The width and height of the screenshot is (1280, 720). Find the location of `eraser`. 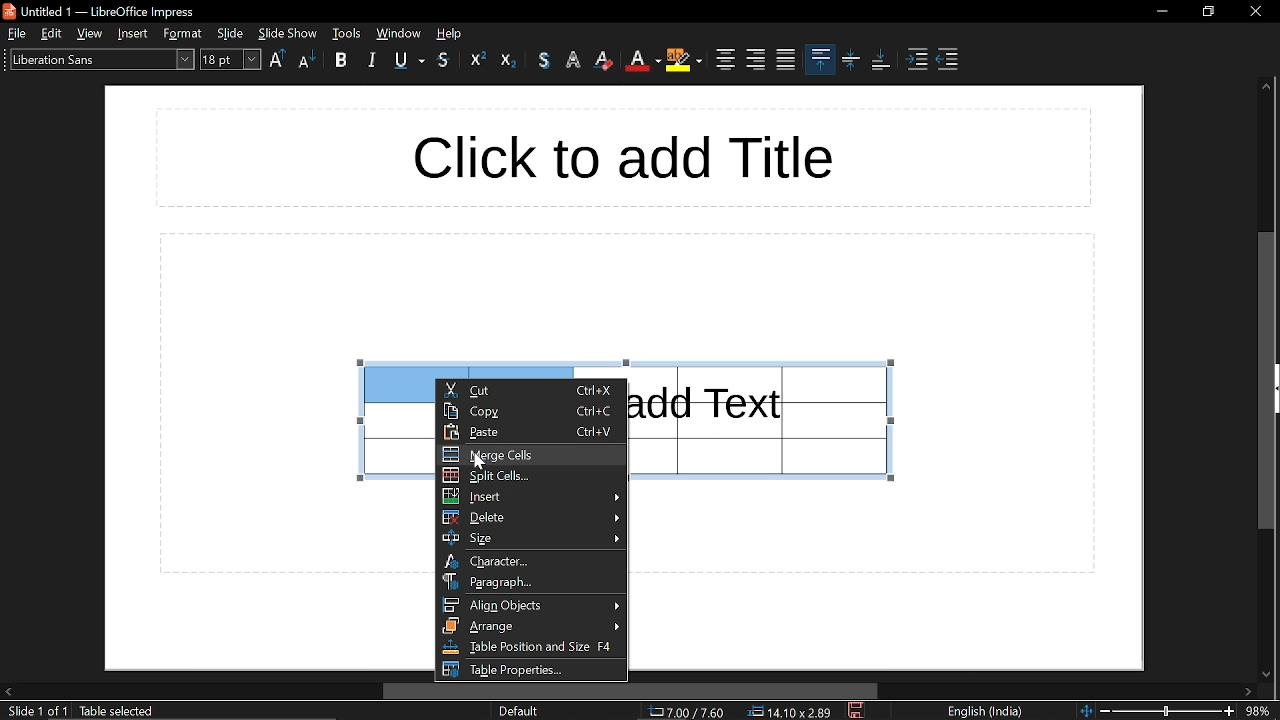

eraser is located at coordinates (606, 60).